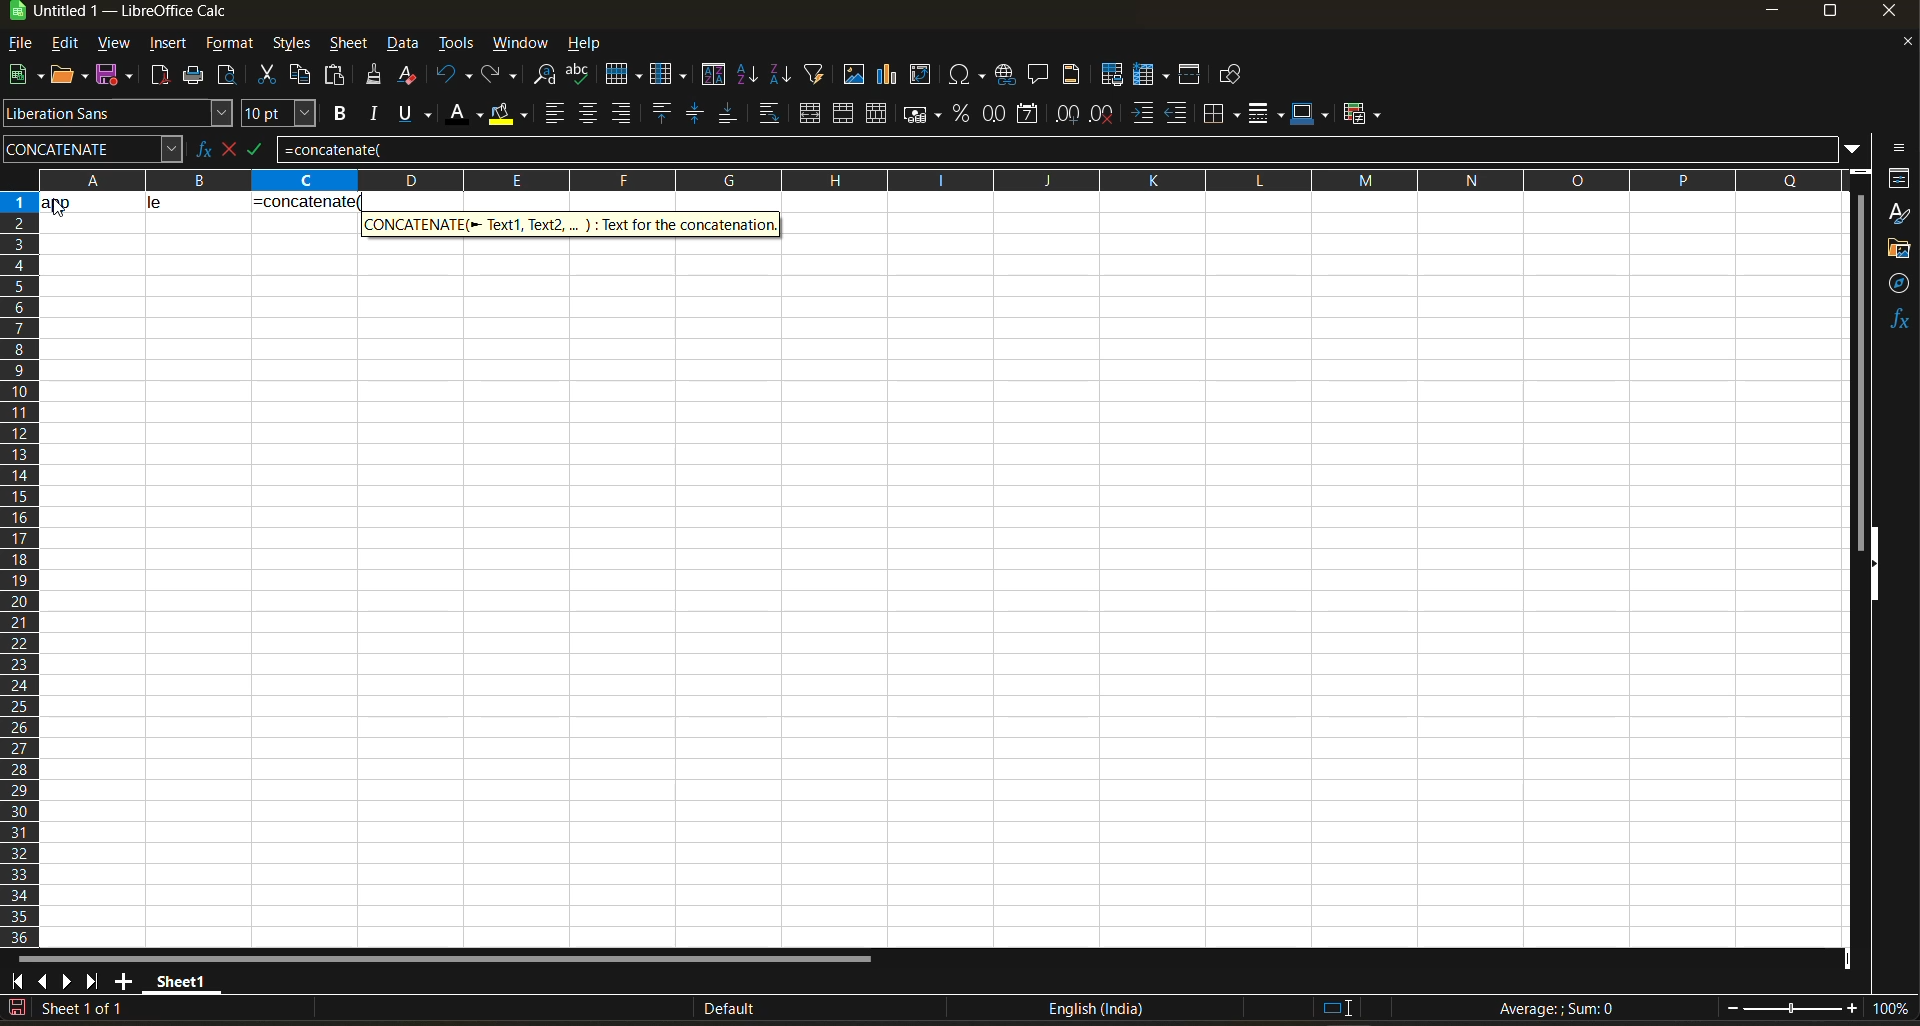  Describe the element at coordinates (93, 981) in the screenshot. I see `scroll to last sheet` at that location.